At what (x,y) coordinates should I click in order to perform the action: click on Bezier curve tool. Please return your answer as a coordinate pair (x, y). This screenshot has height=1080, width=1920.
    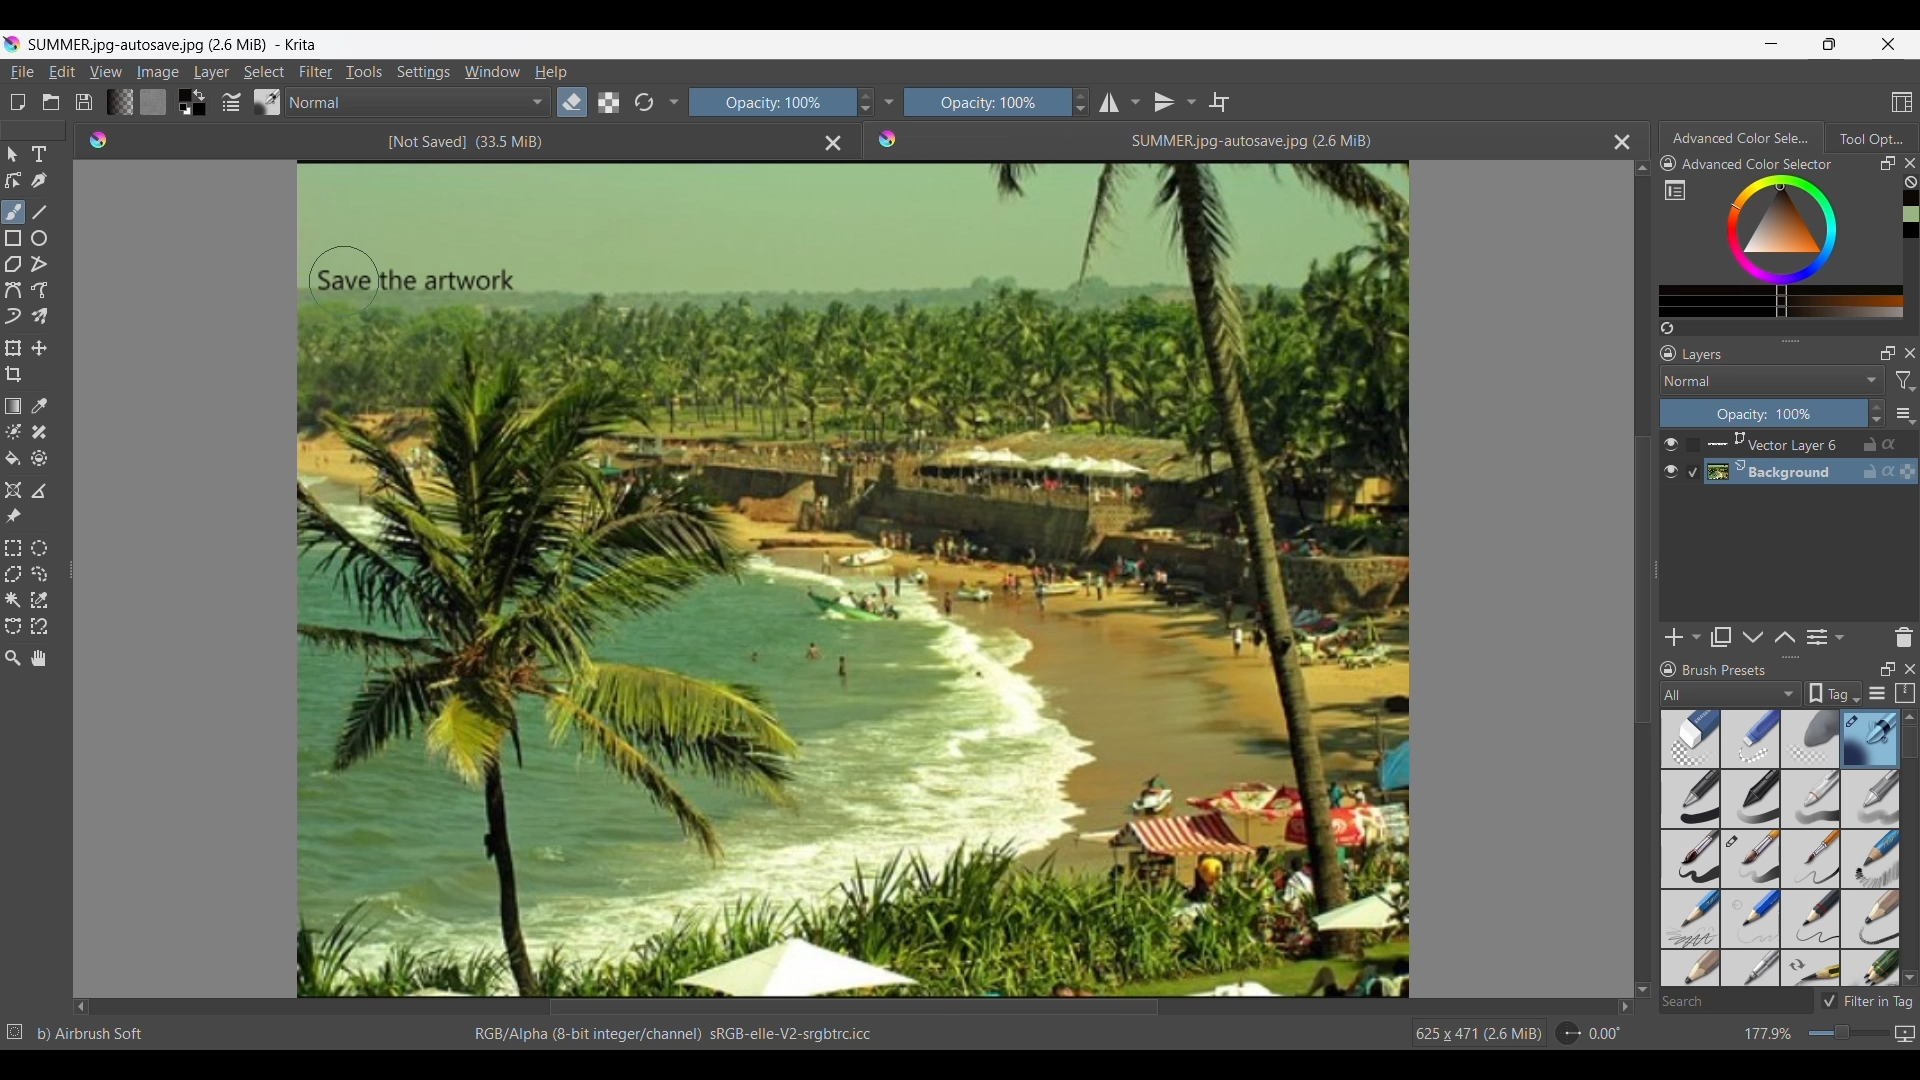
    Looking at the image, I should click on (13, 290).